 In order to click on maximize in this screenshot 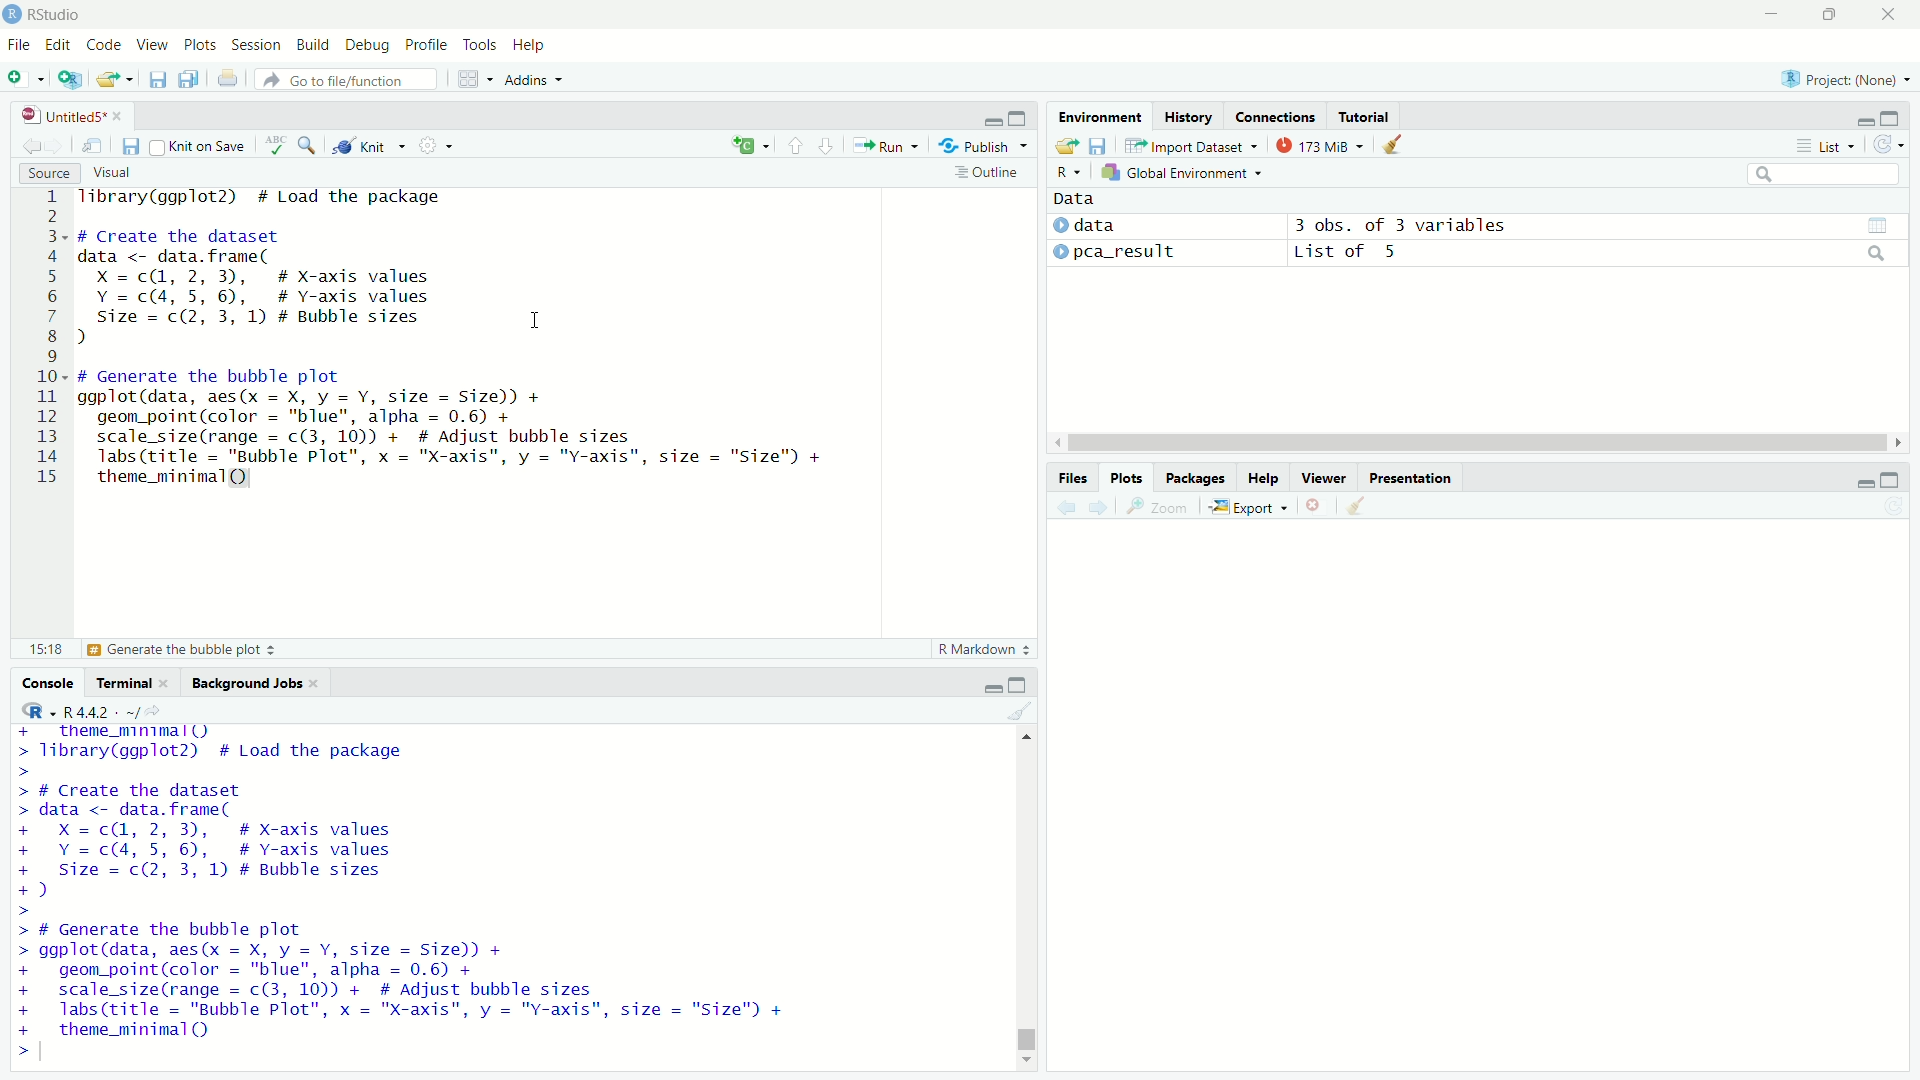, I will do `click(1893, 479)`.